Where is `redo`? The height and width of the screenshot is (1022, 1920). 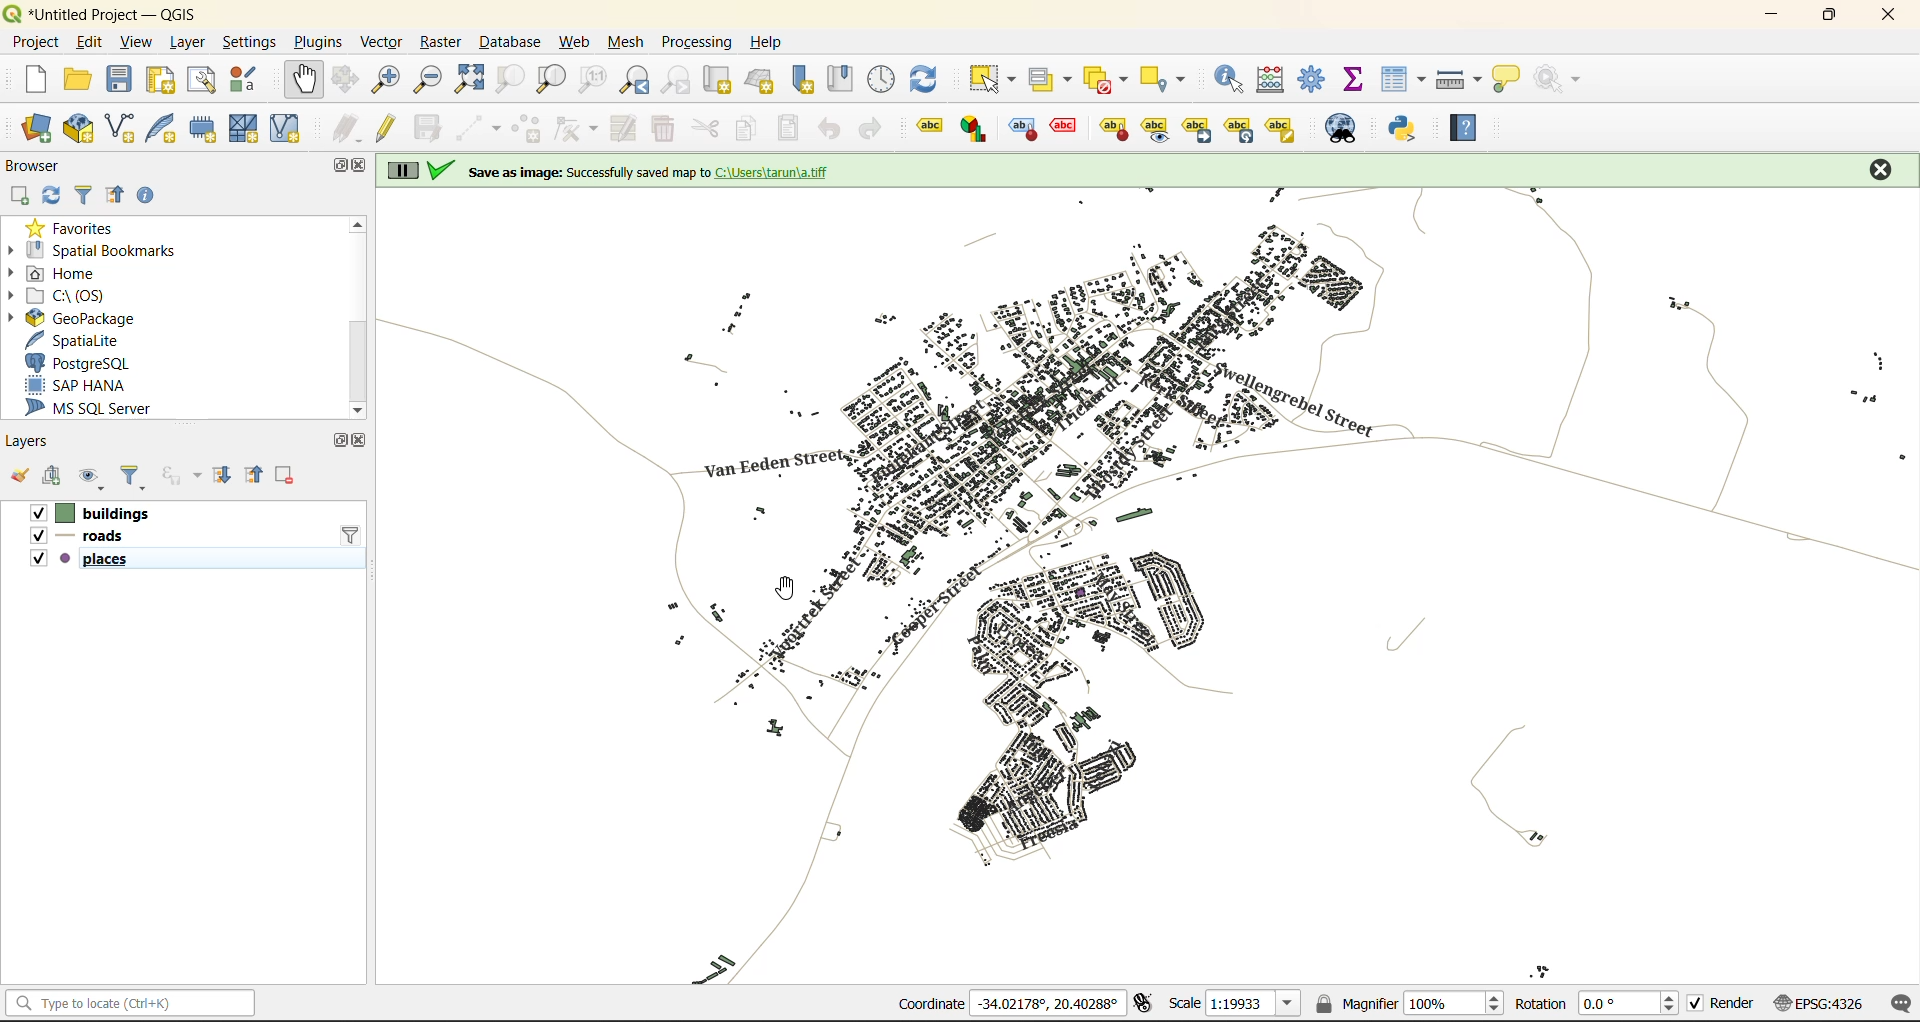
redo is located at coordinates (874, 130).